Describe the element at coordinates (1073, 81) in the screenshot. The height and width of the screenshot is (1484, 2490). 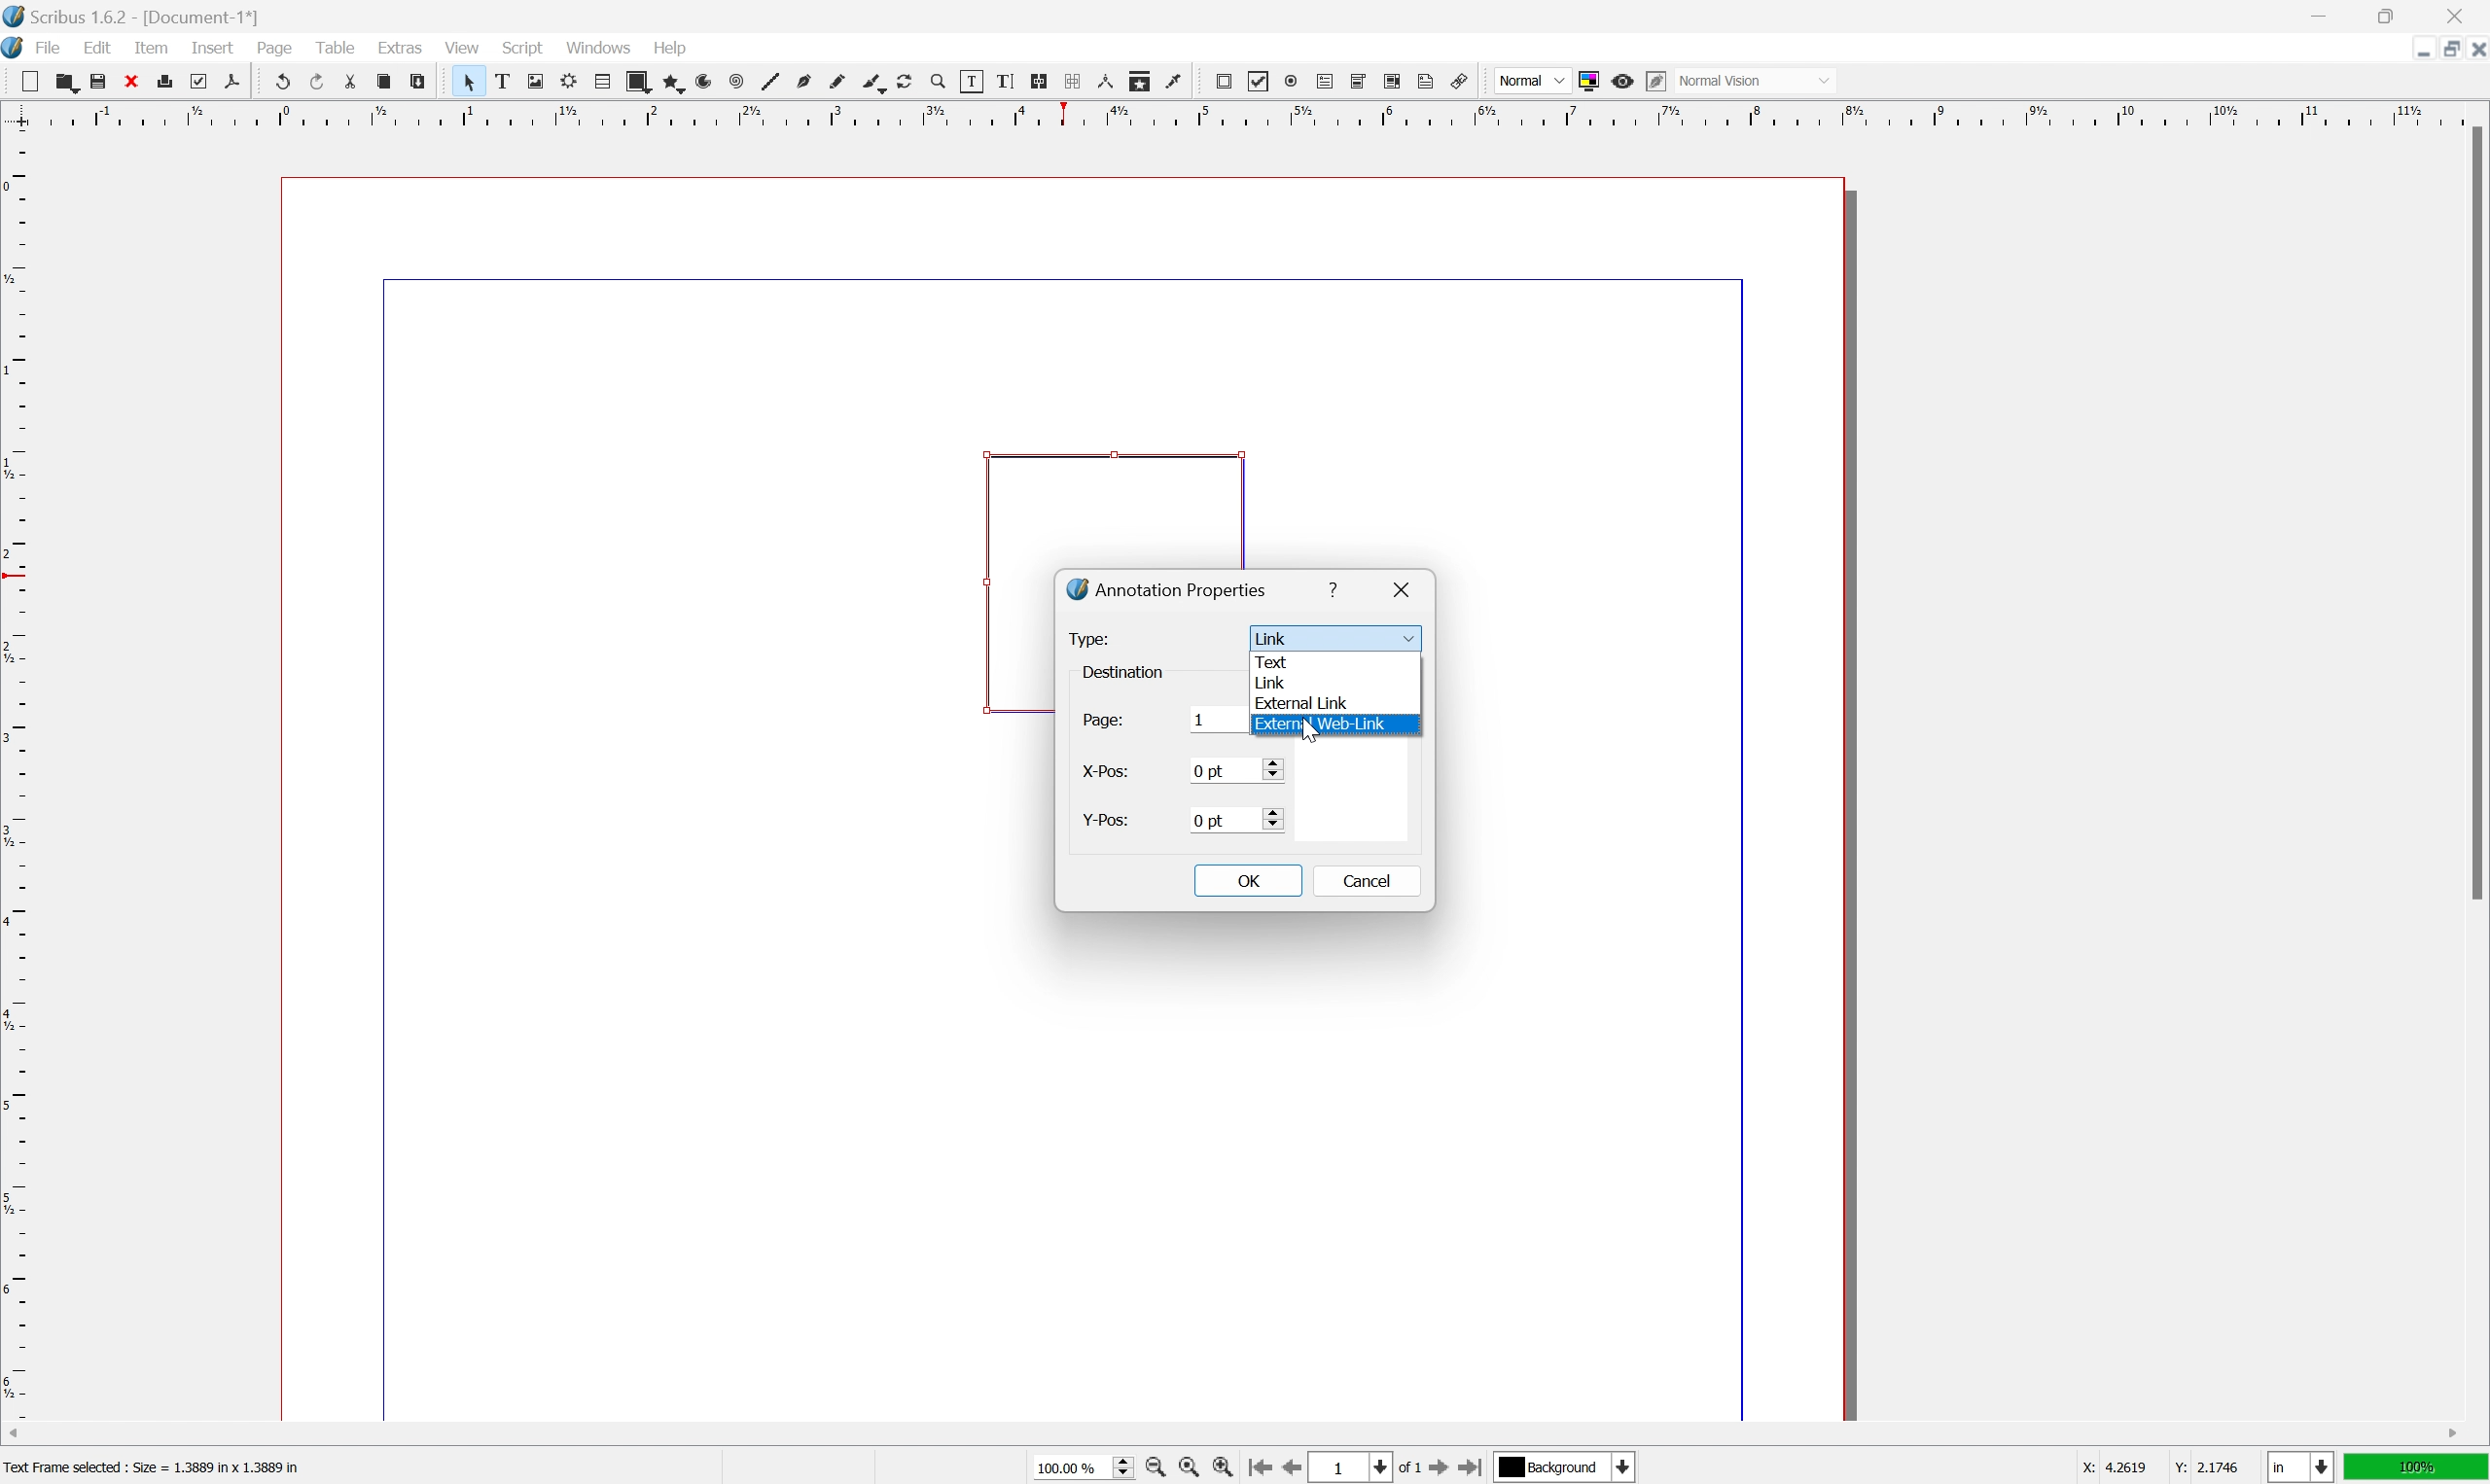
I see `unlink text frames` at that location.